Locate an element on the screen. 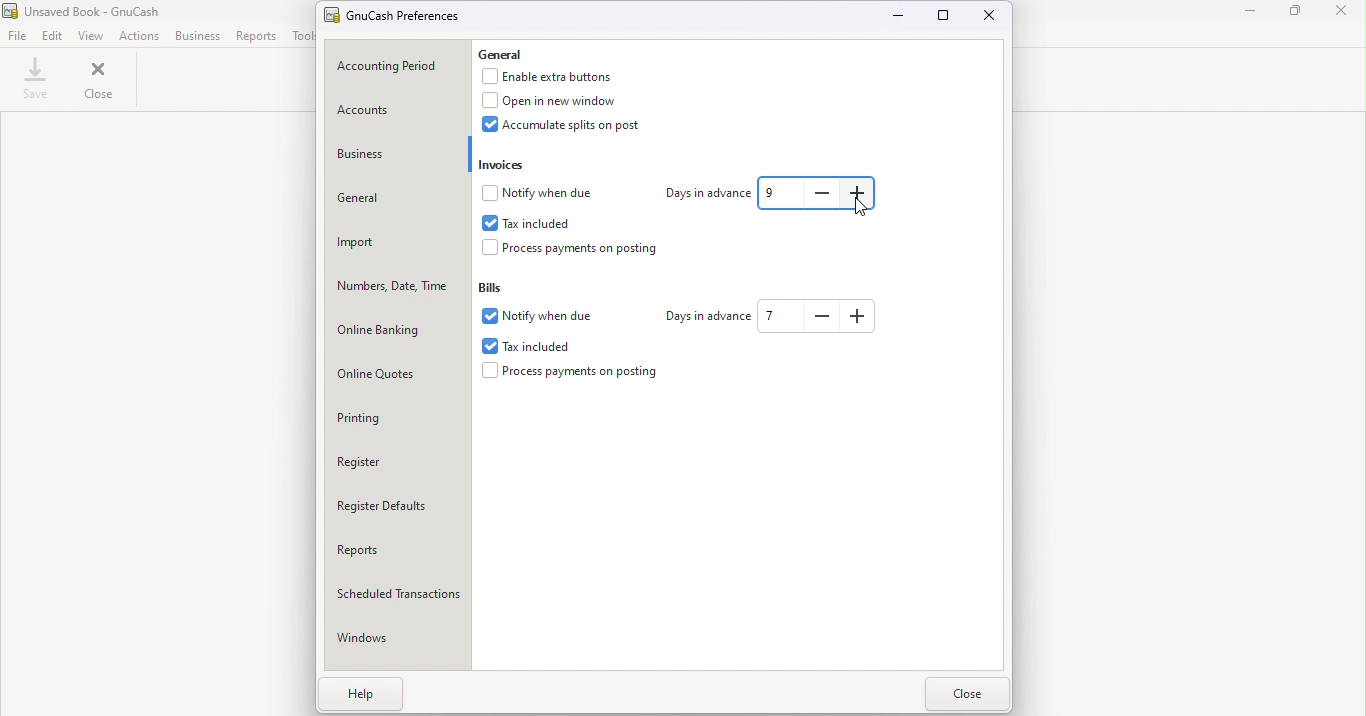  Report is located at coordinates (258, 36).